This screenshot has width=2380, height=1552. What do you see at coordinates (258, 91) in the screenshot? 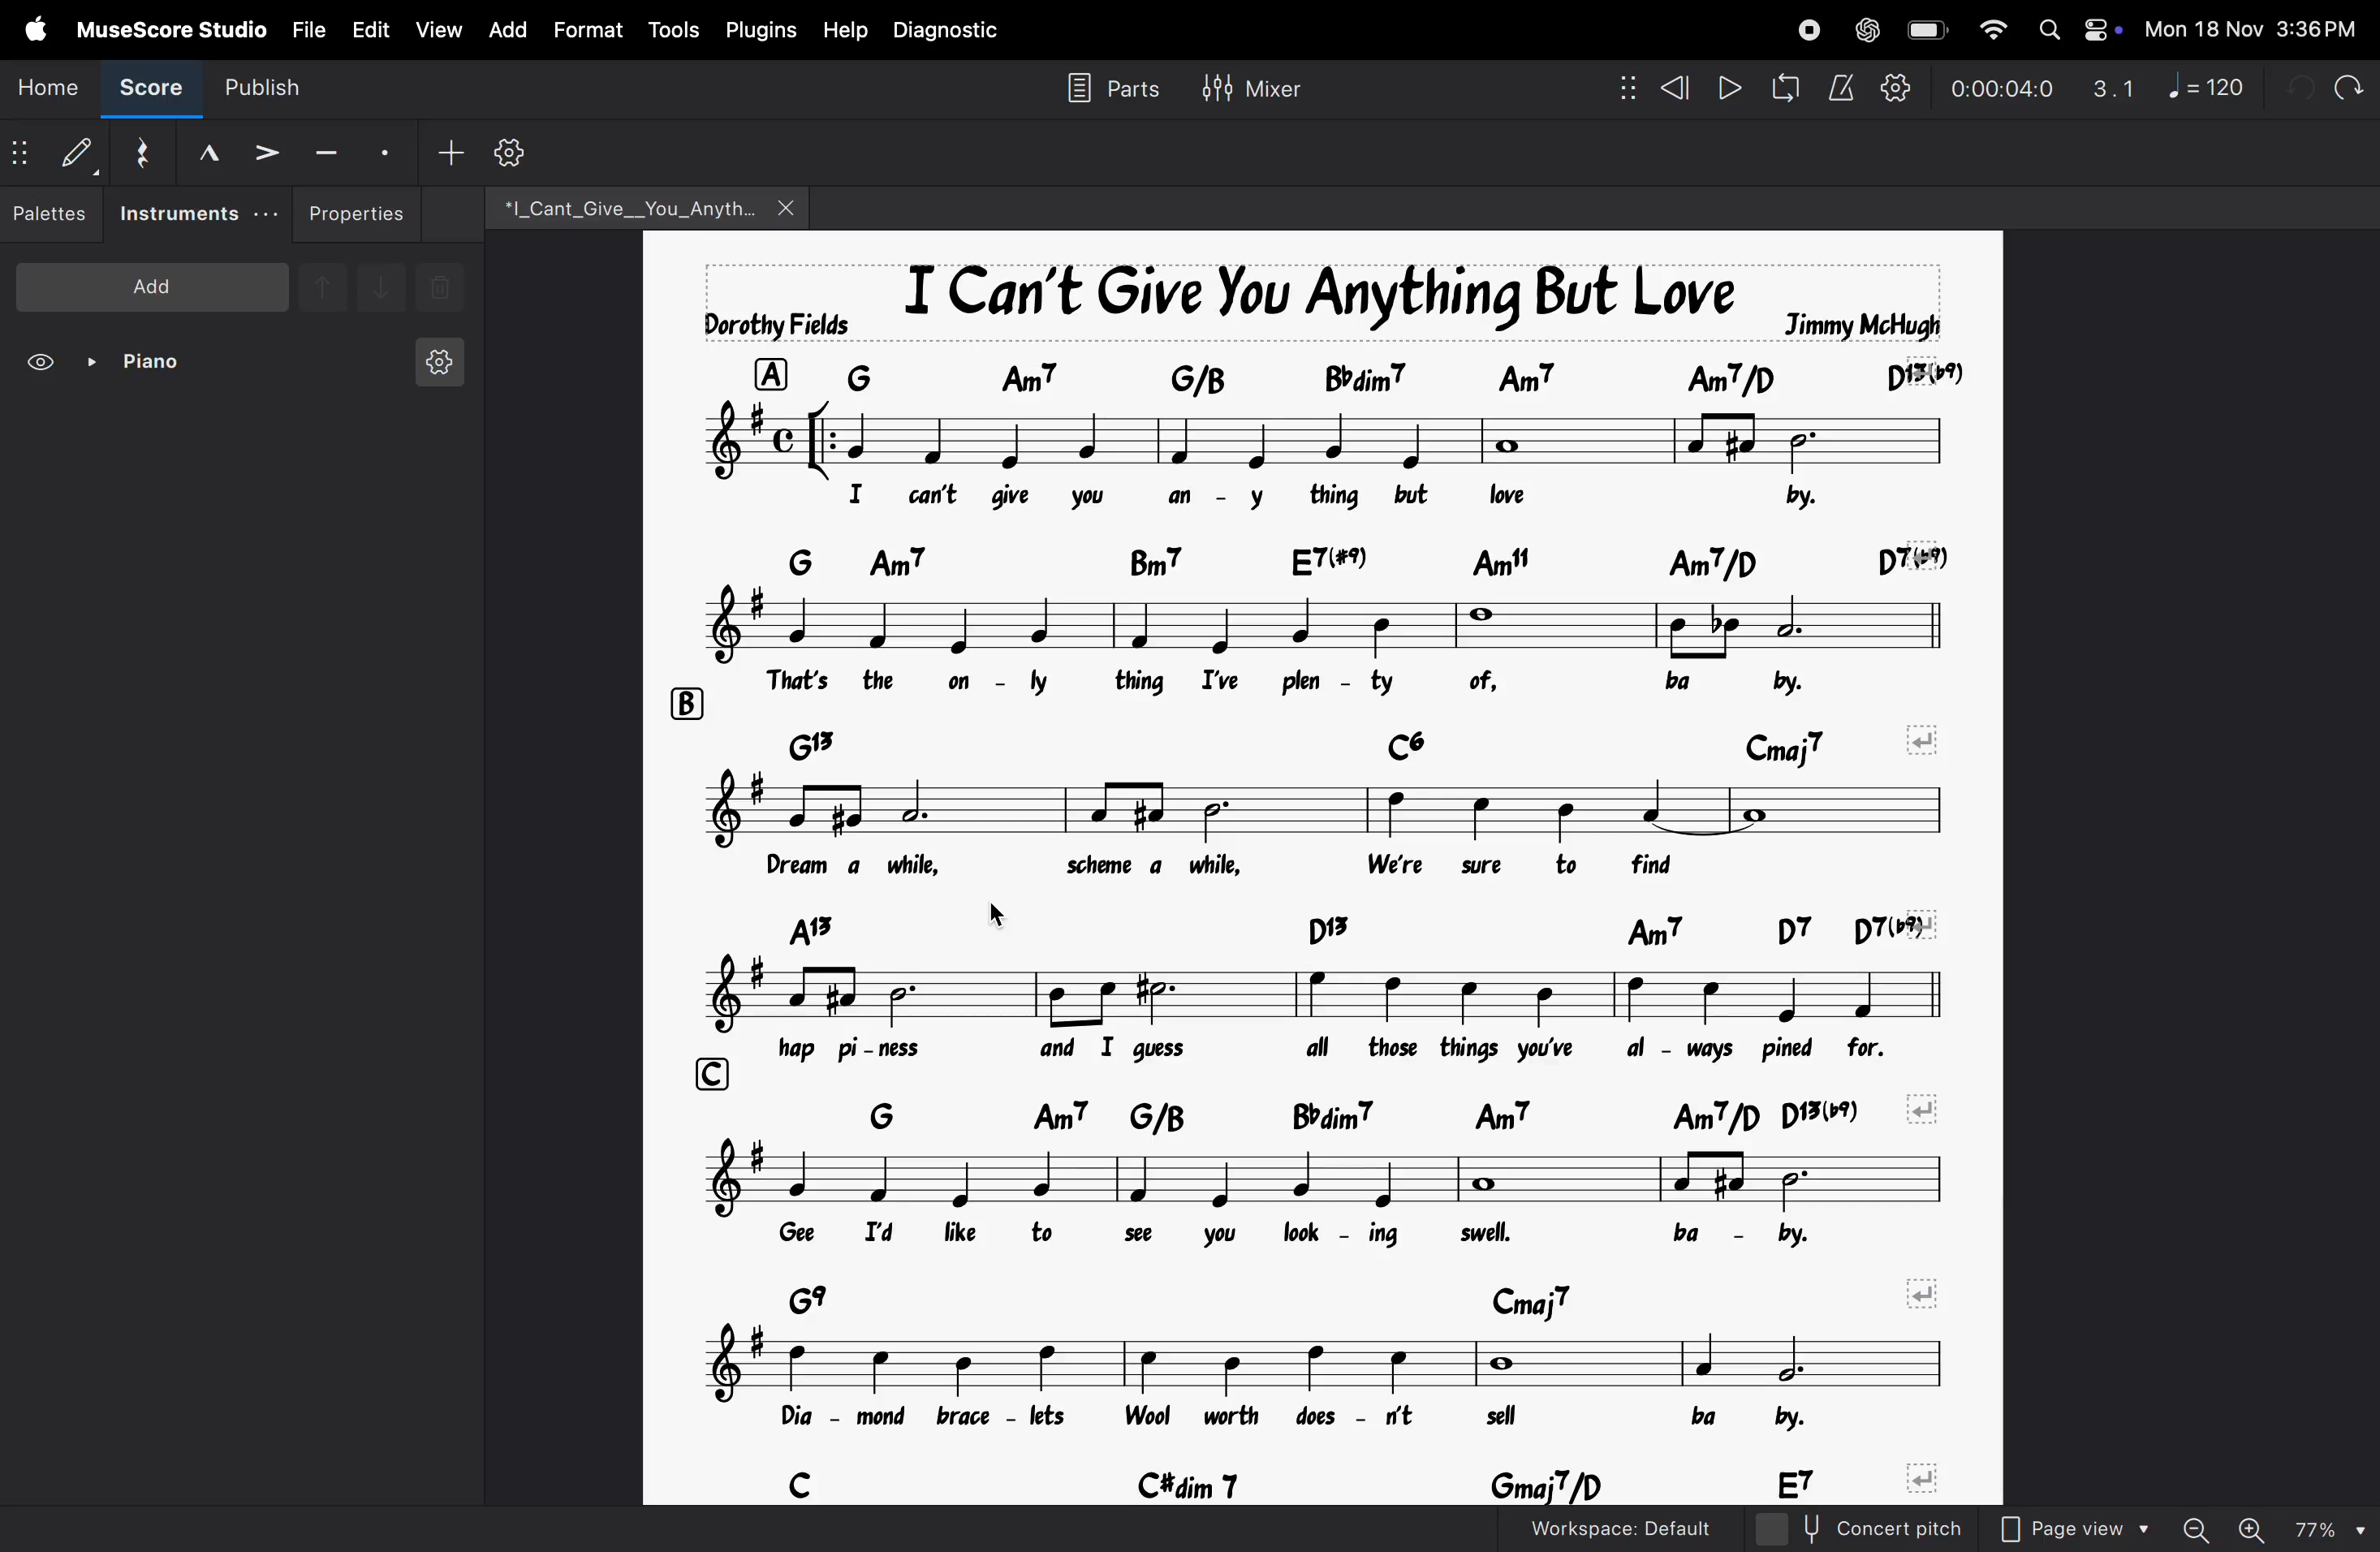
I see `publish` at bounding box center [258, 91].